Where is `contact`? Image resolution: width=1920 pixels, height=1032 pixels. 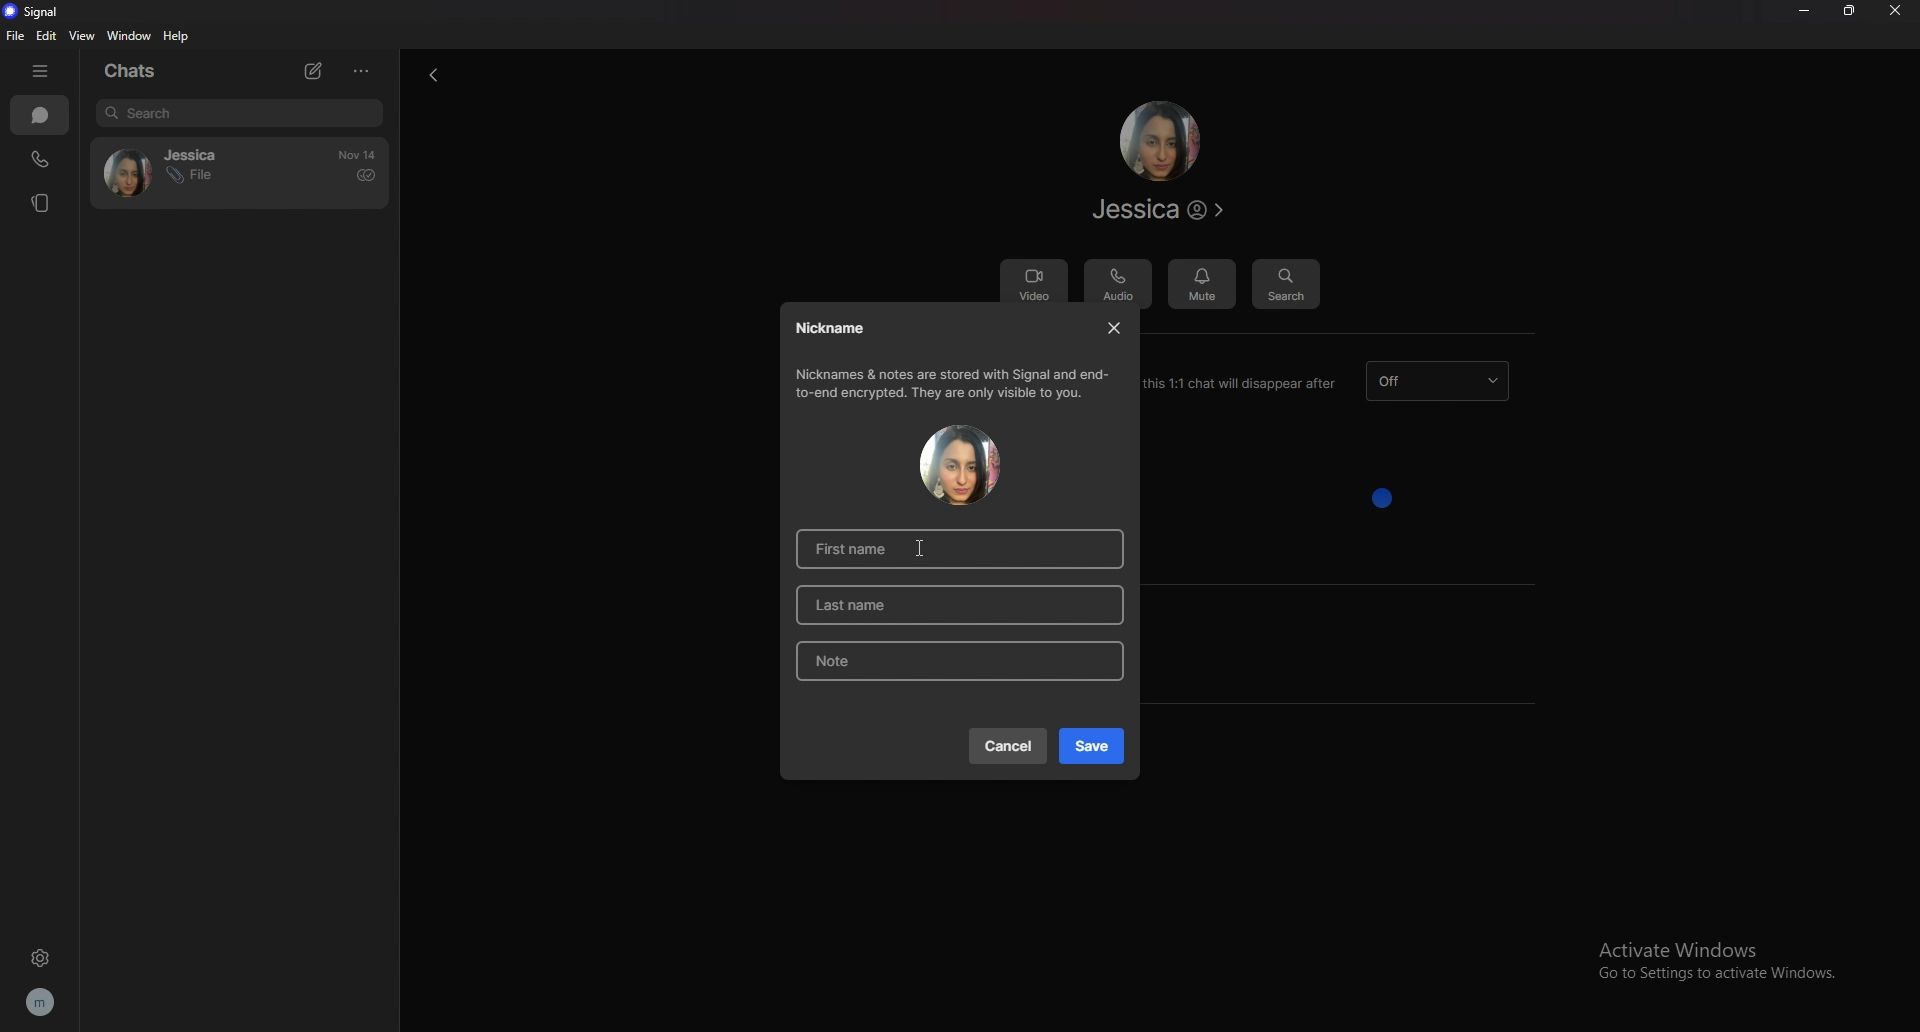 contact is located at coordinates (173, 170).